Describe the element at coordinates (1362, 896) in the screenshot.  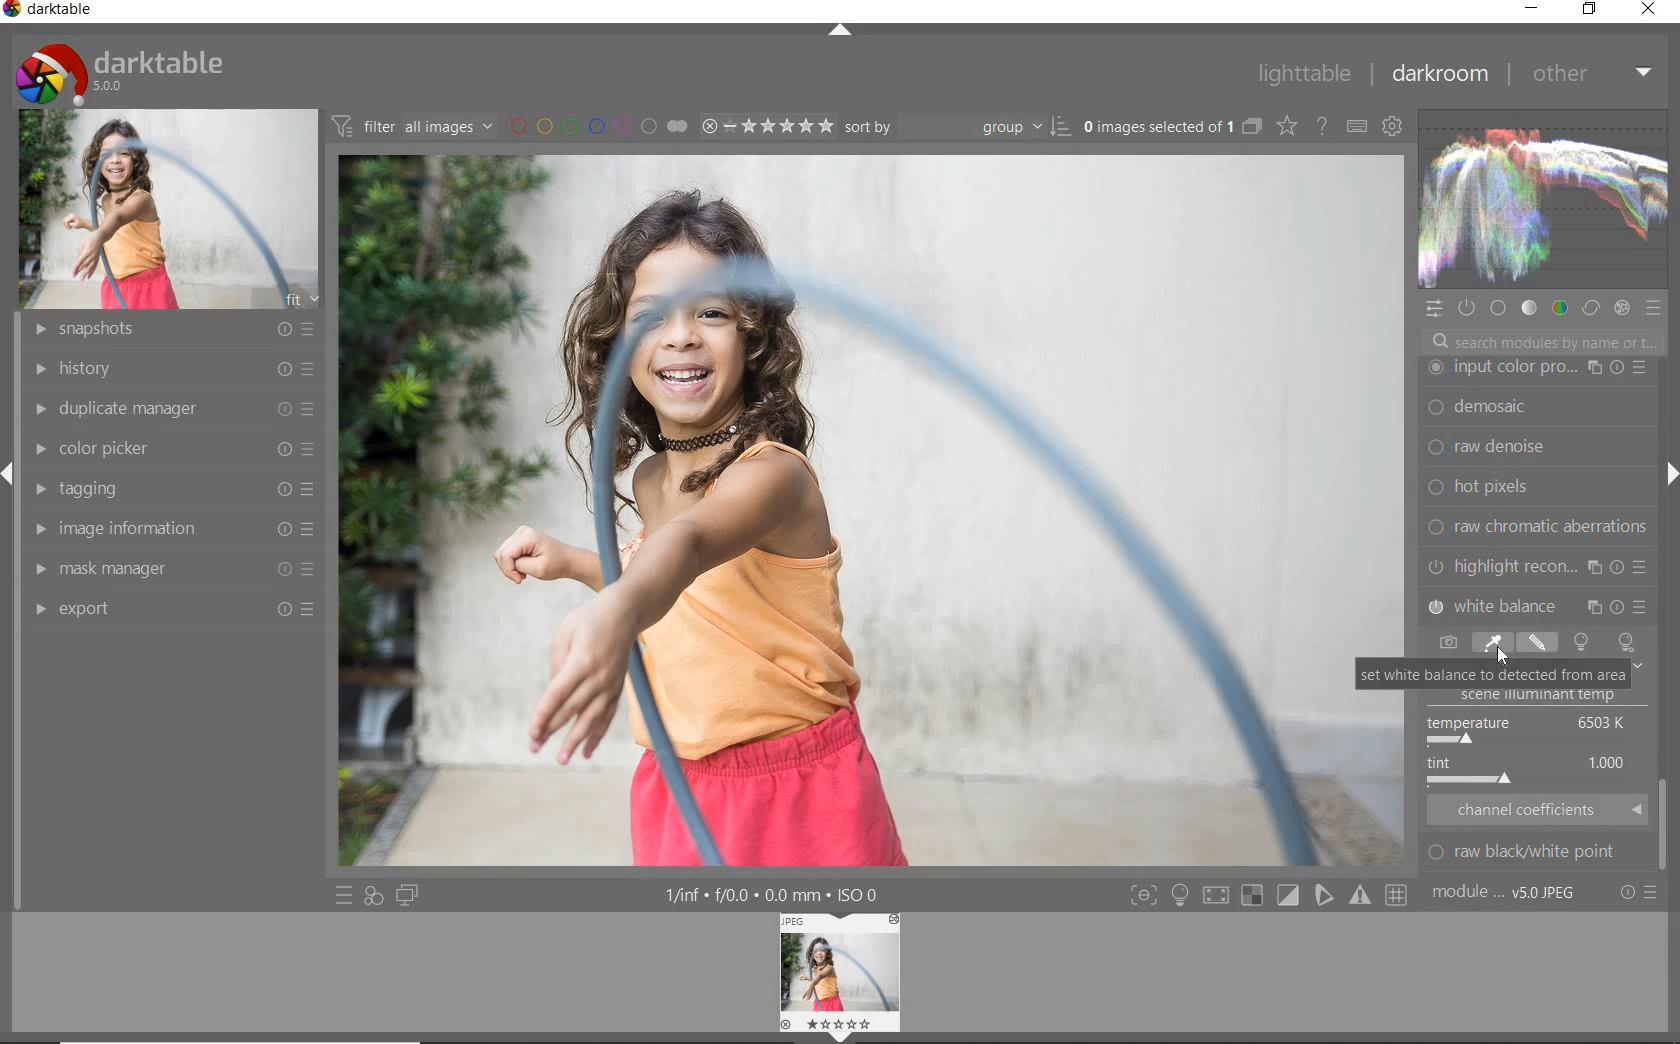
I see `toggle mode ` at that location.